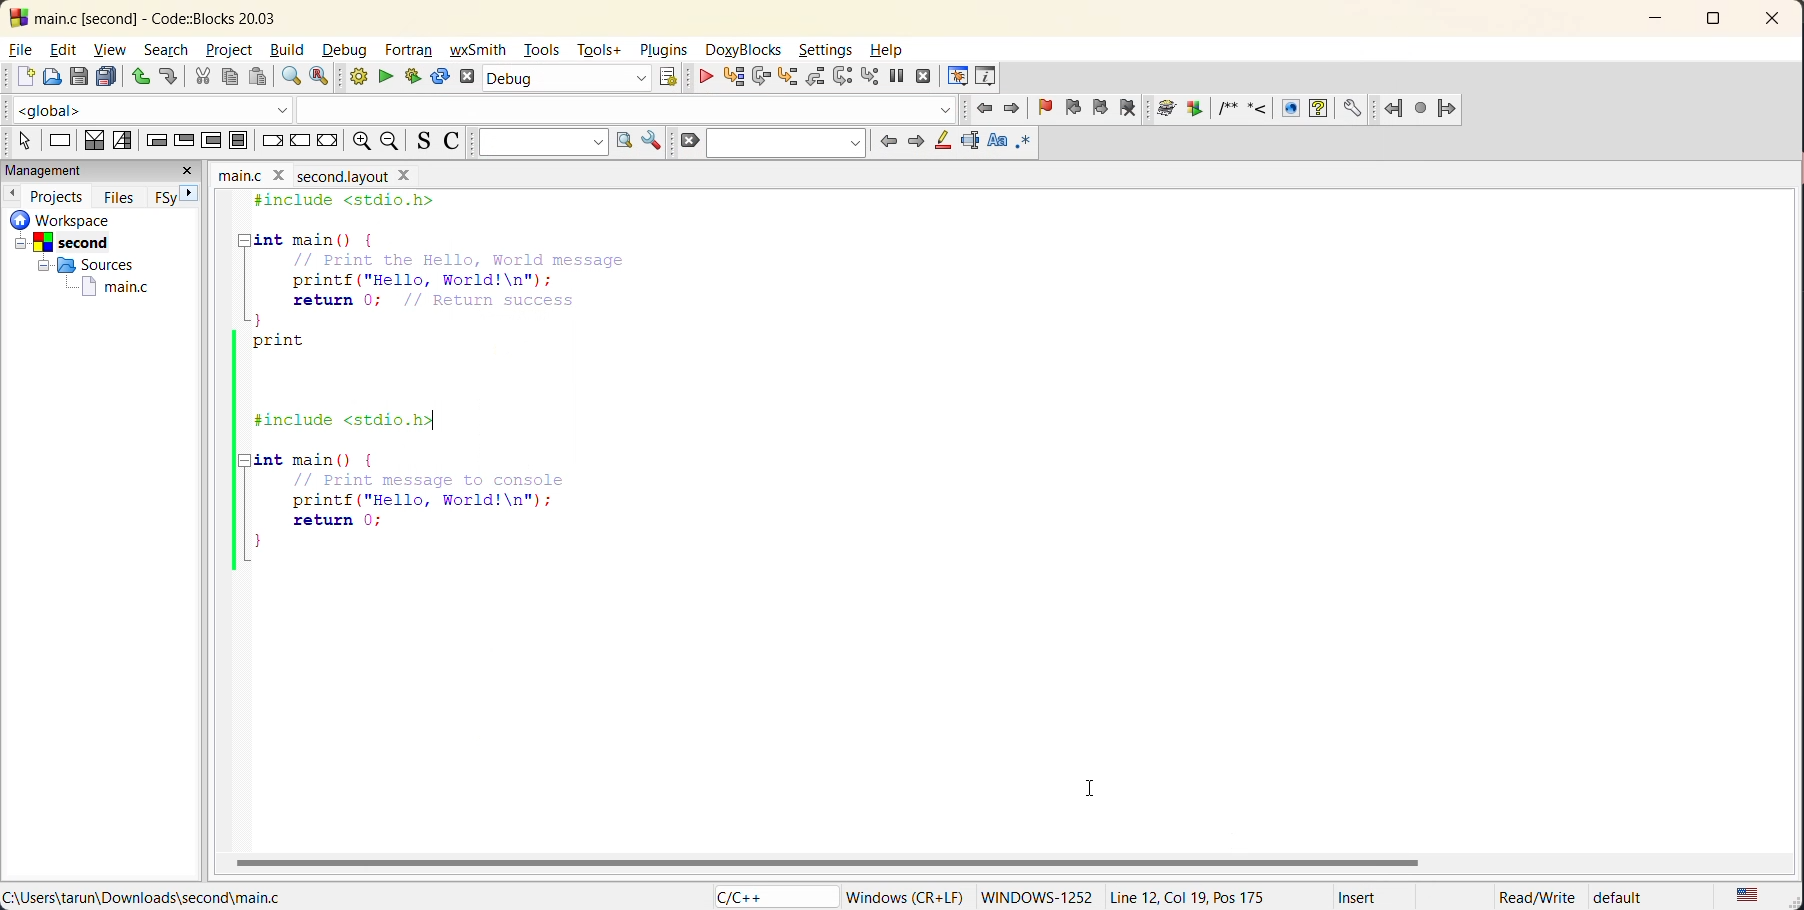  Describe the element at coordinates (822, 49) in the screenshot. I see `settings` at that location.